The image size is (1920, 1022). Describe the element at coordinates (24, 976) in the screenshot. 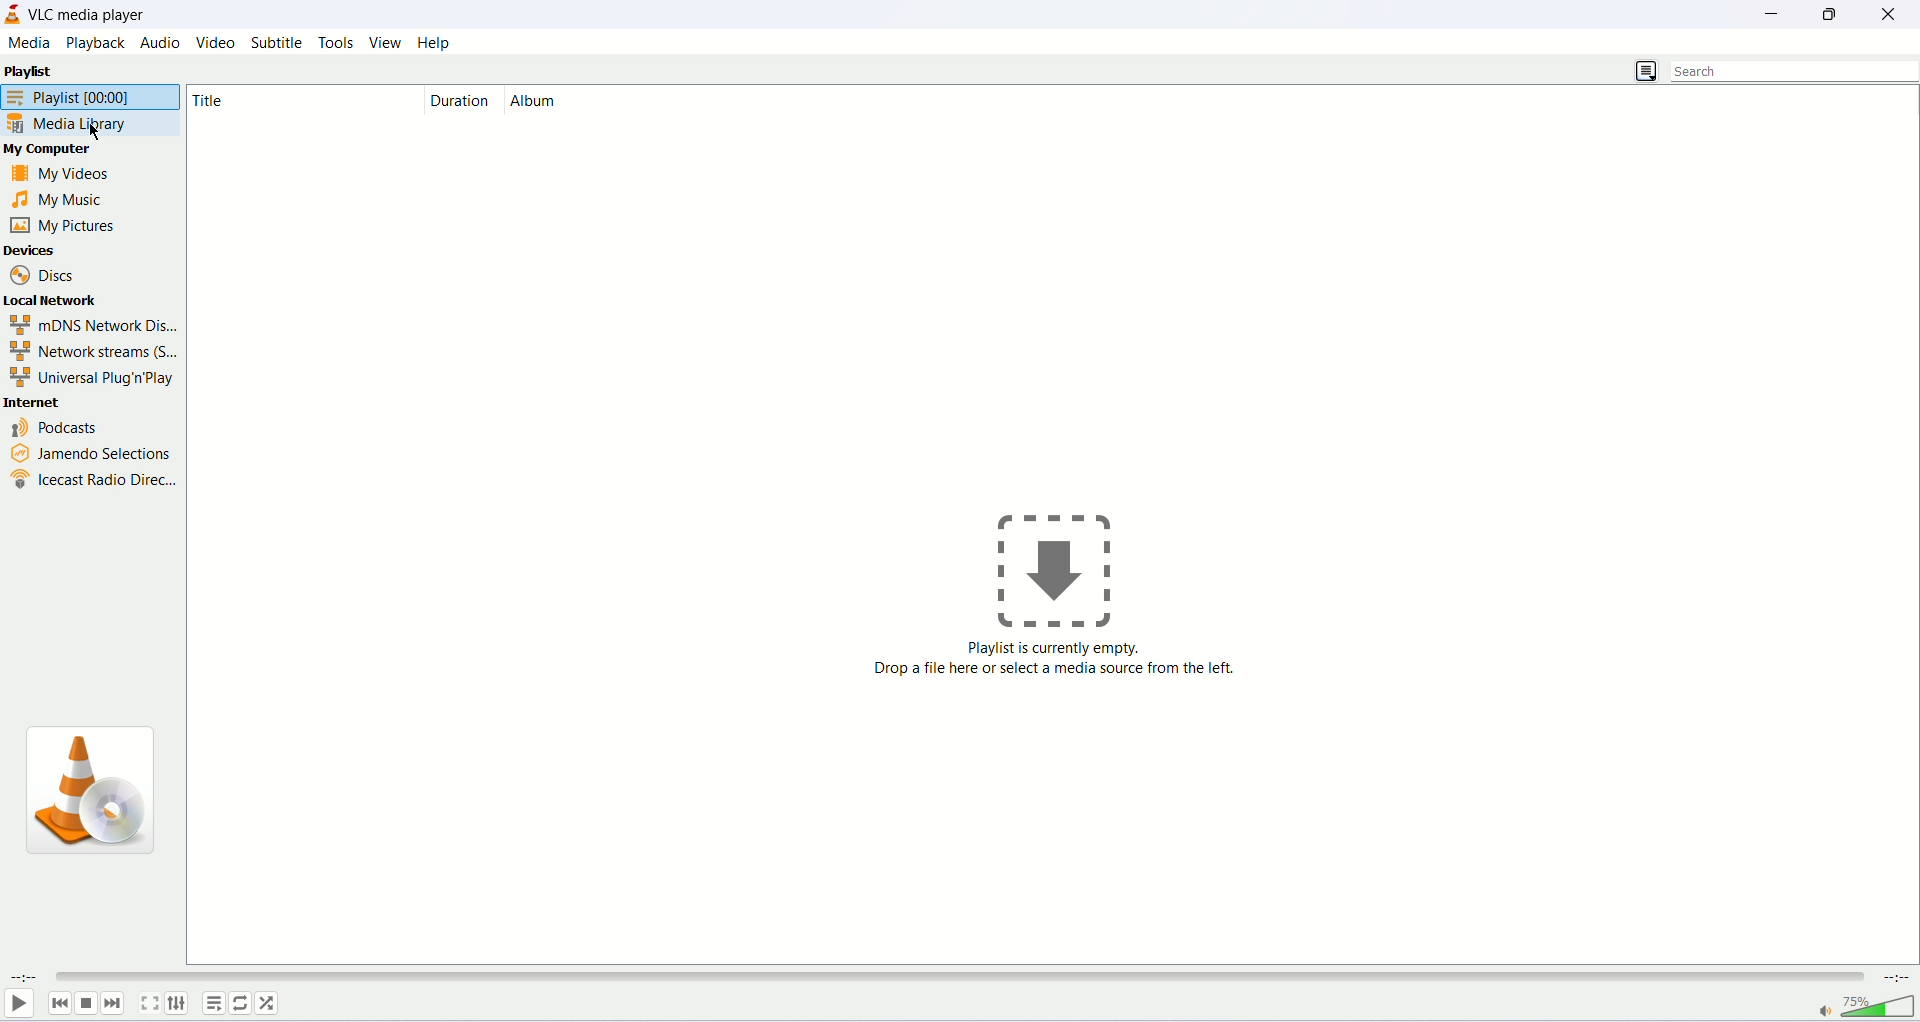

I see `elapsed time` at that location.